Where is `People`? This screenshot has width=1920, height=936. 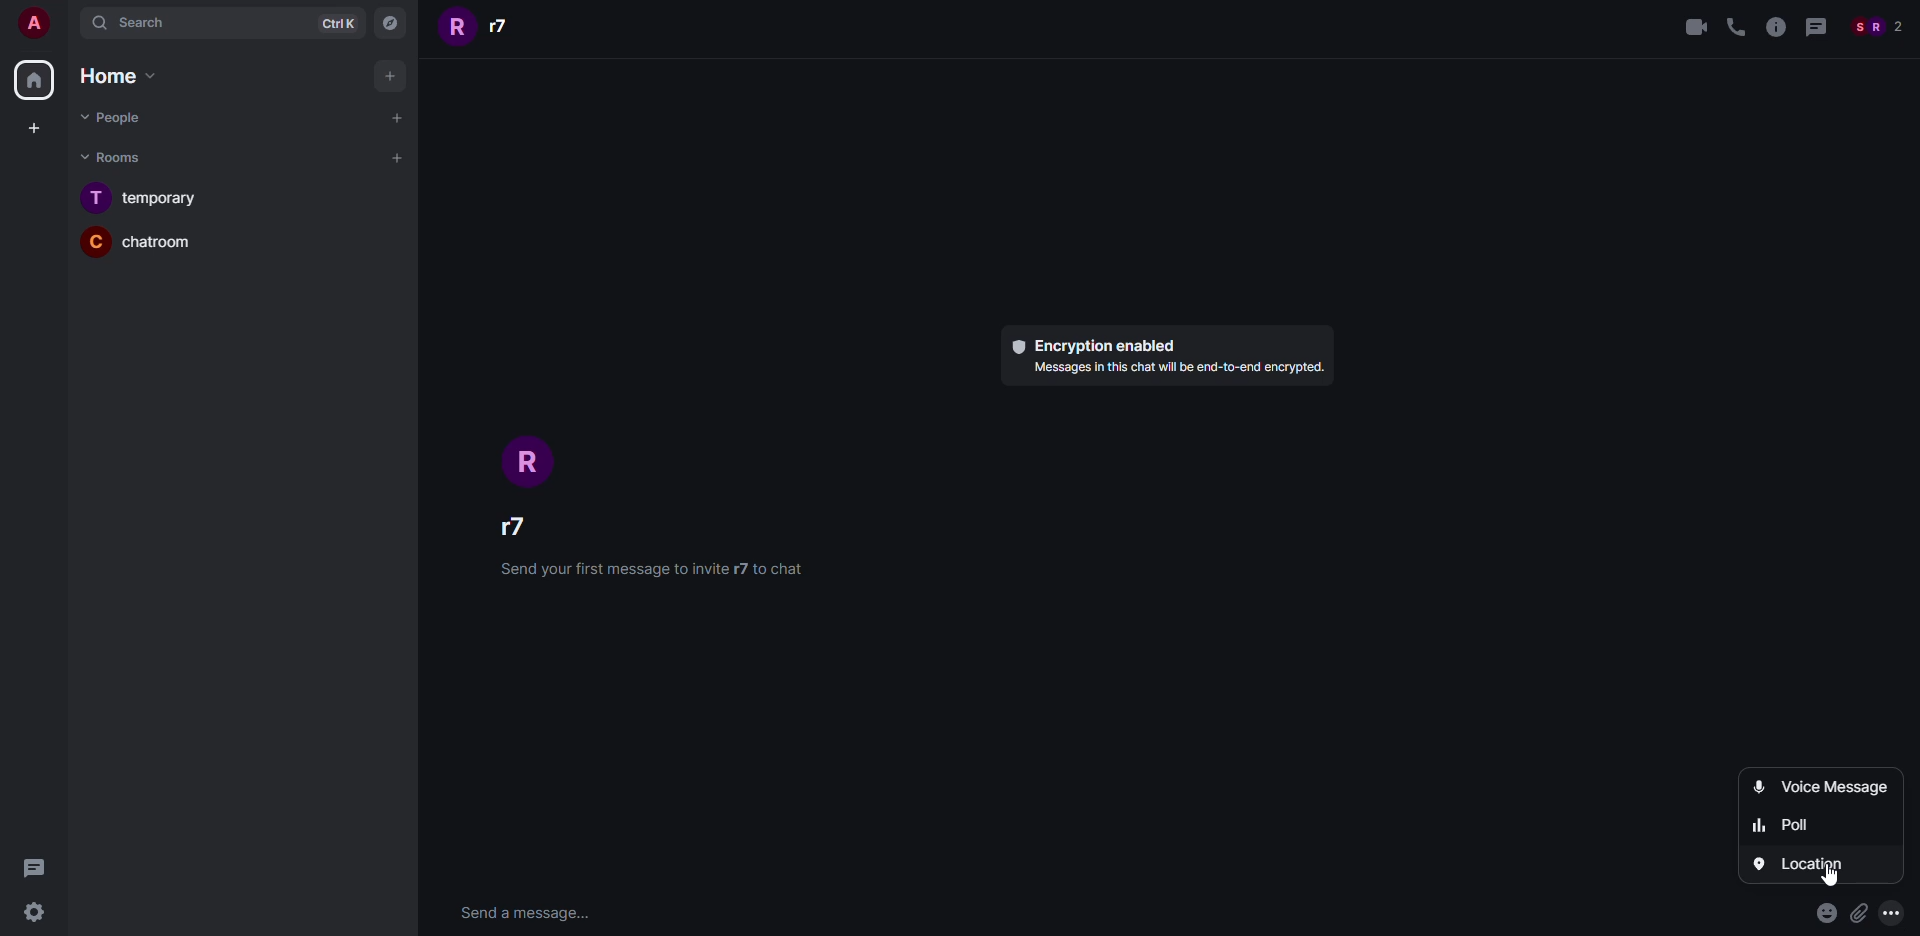
People is located at coordinates (1876, 28).